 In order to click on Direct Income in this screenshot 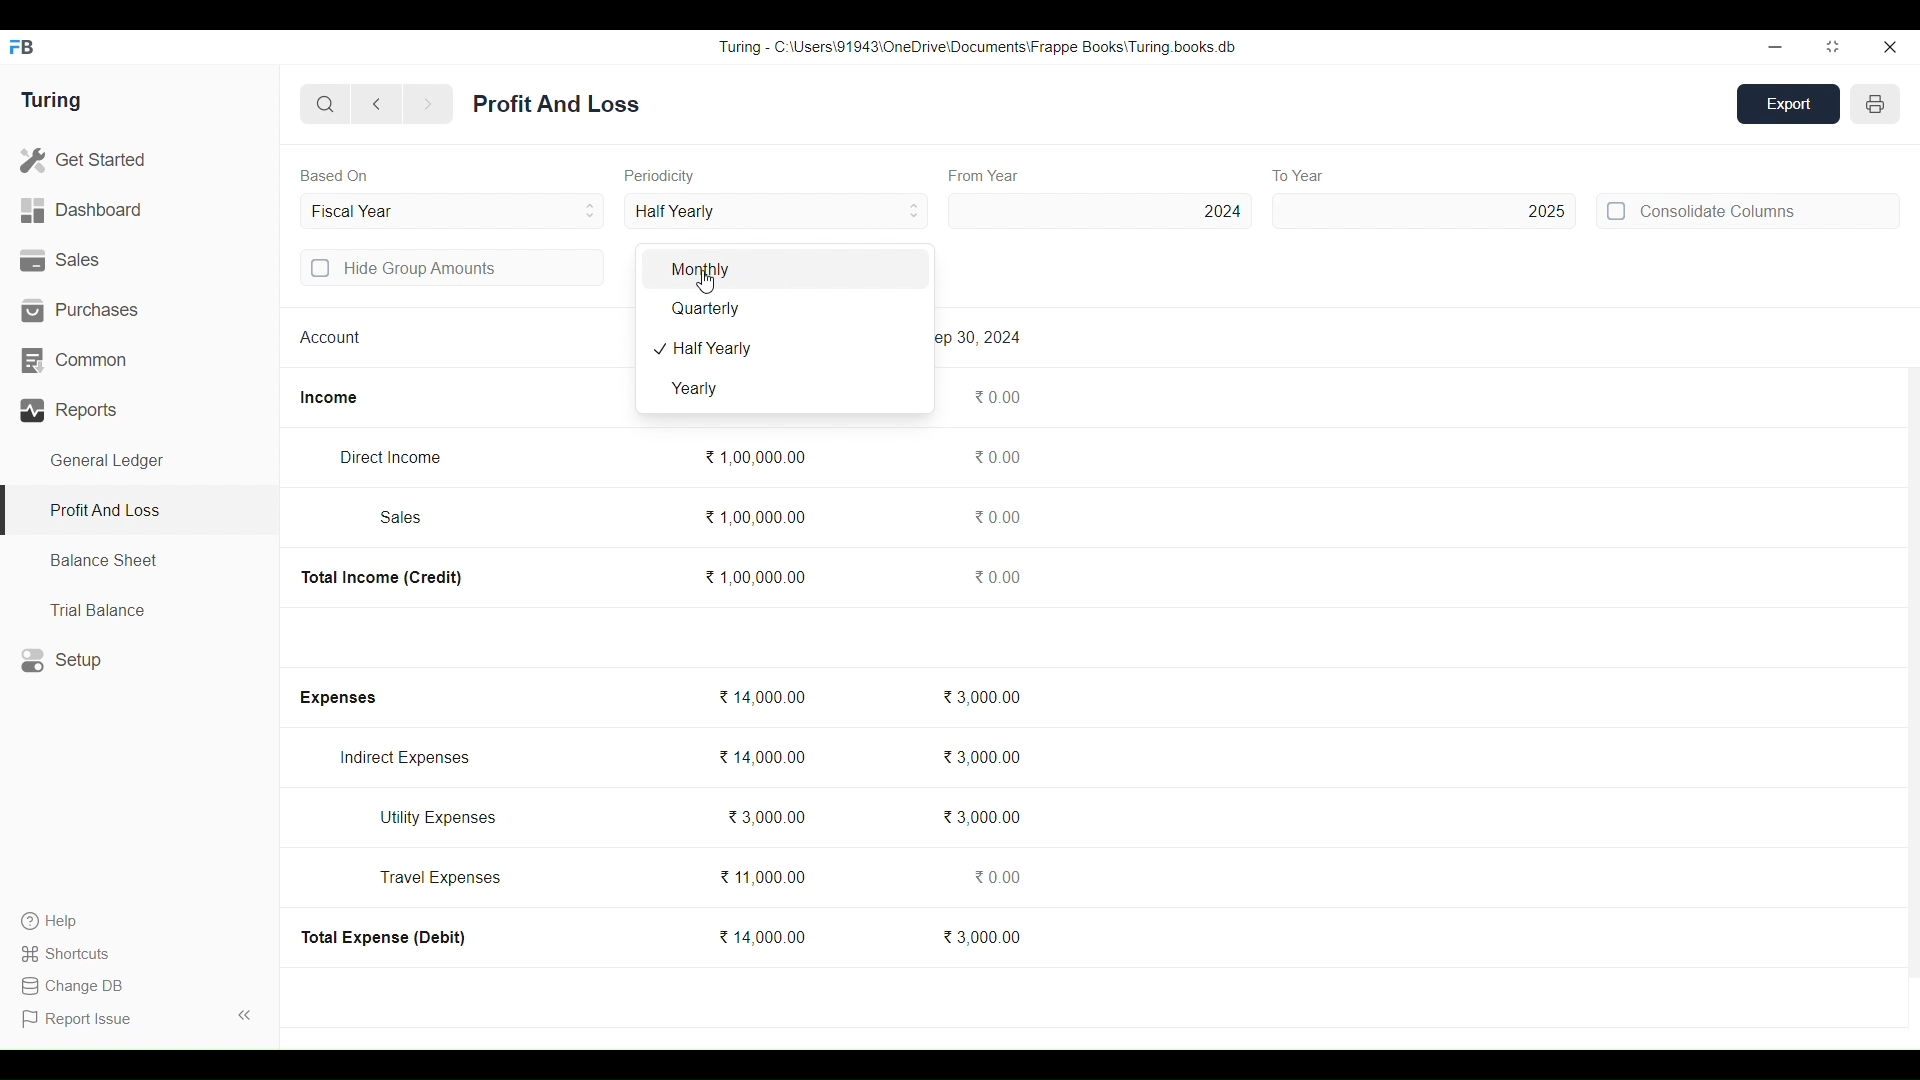, I will do `click(389, 457)`.